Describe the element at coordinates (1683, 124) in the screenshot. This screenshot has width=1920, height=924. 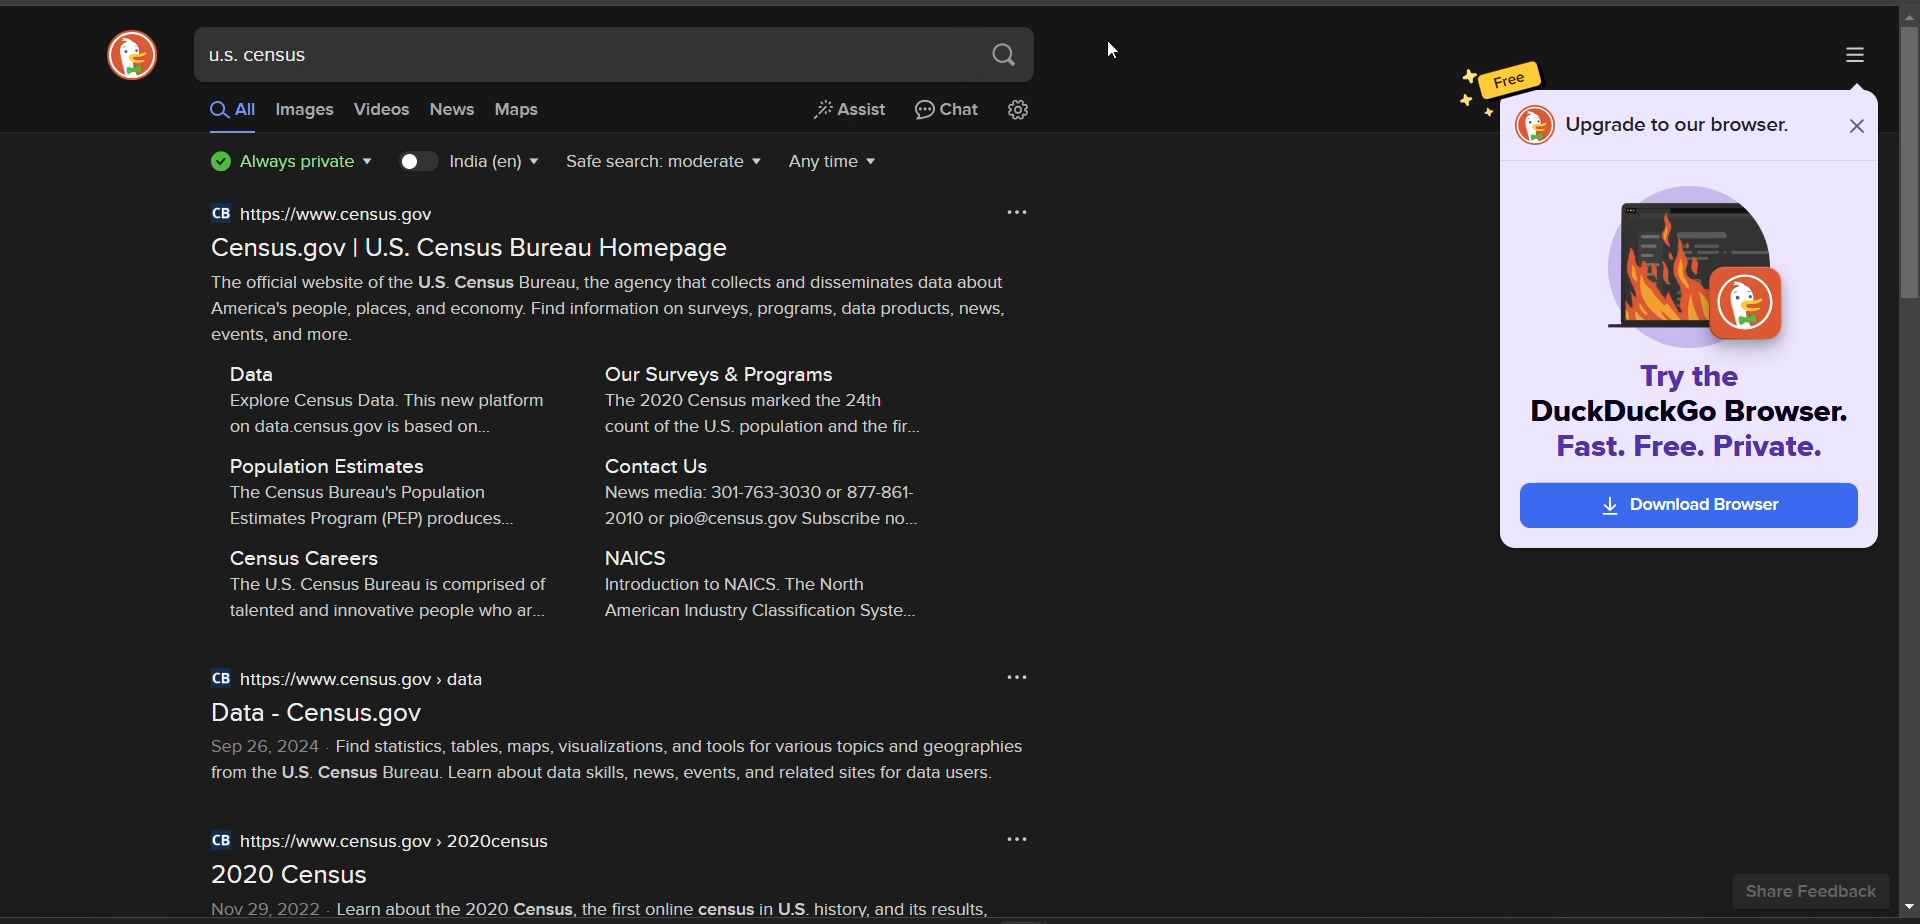
I see `upgrade to our browser` at that location.